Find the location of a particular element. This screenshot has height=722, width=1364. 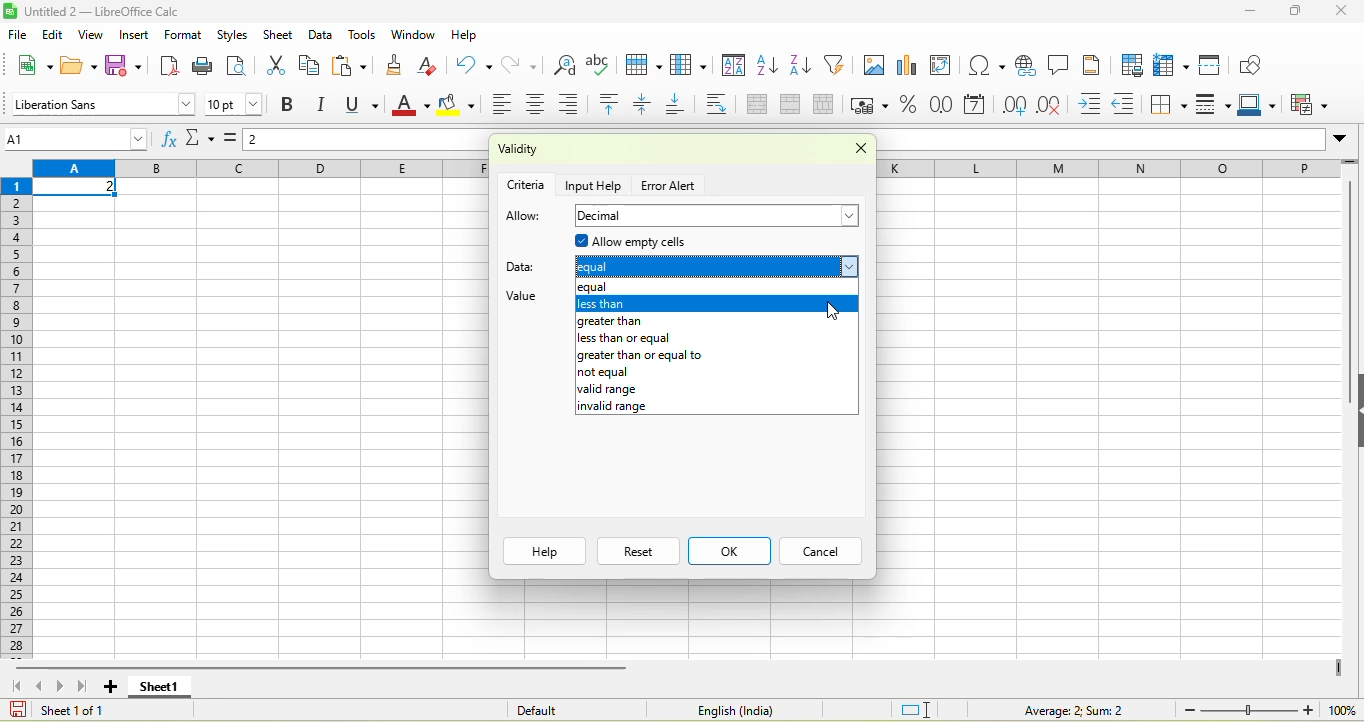

copy is located at coordinates (310, 65).